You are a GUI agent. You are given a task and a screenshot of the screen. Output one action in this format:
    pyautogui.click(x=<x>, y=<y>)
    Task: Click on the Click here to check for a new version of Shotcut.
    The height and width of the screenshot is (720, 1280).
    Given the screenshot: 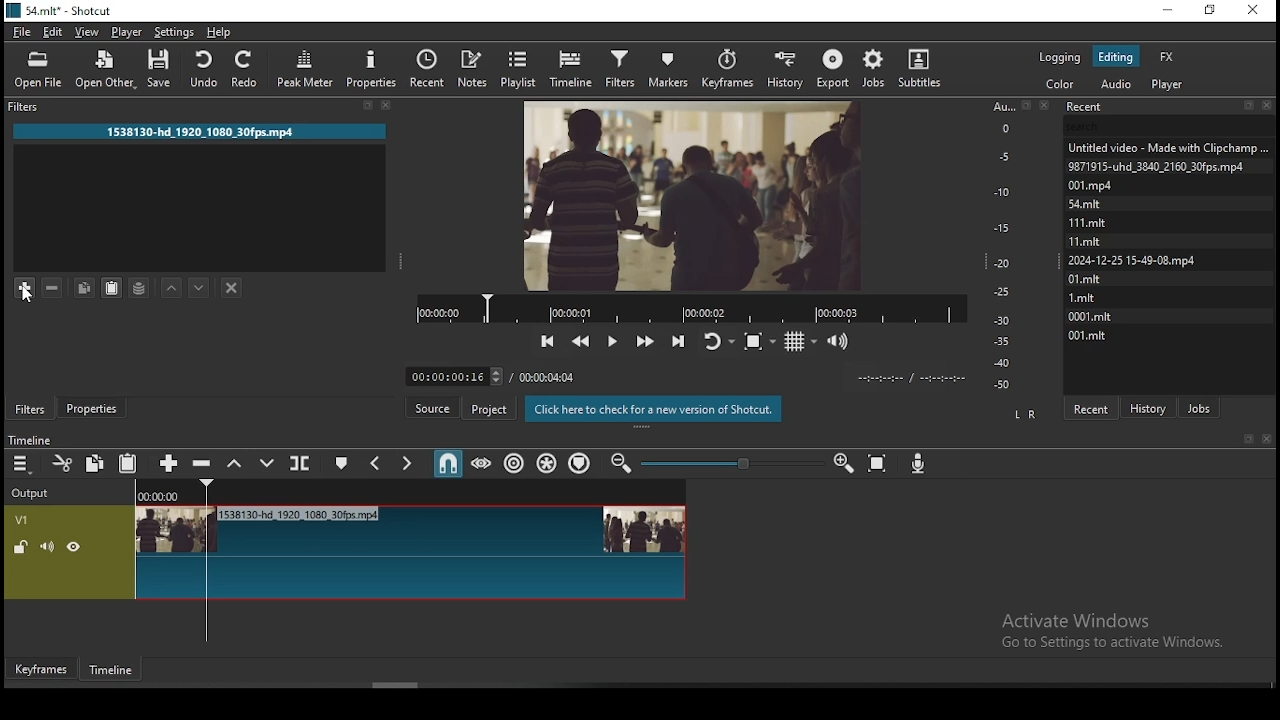 What is the action you would take?
    pyautogui.click(x=654, y=409)
    